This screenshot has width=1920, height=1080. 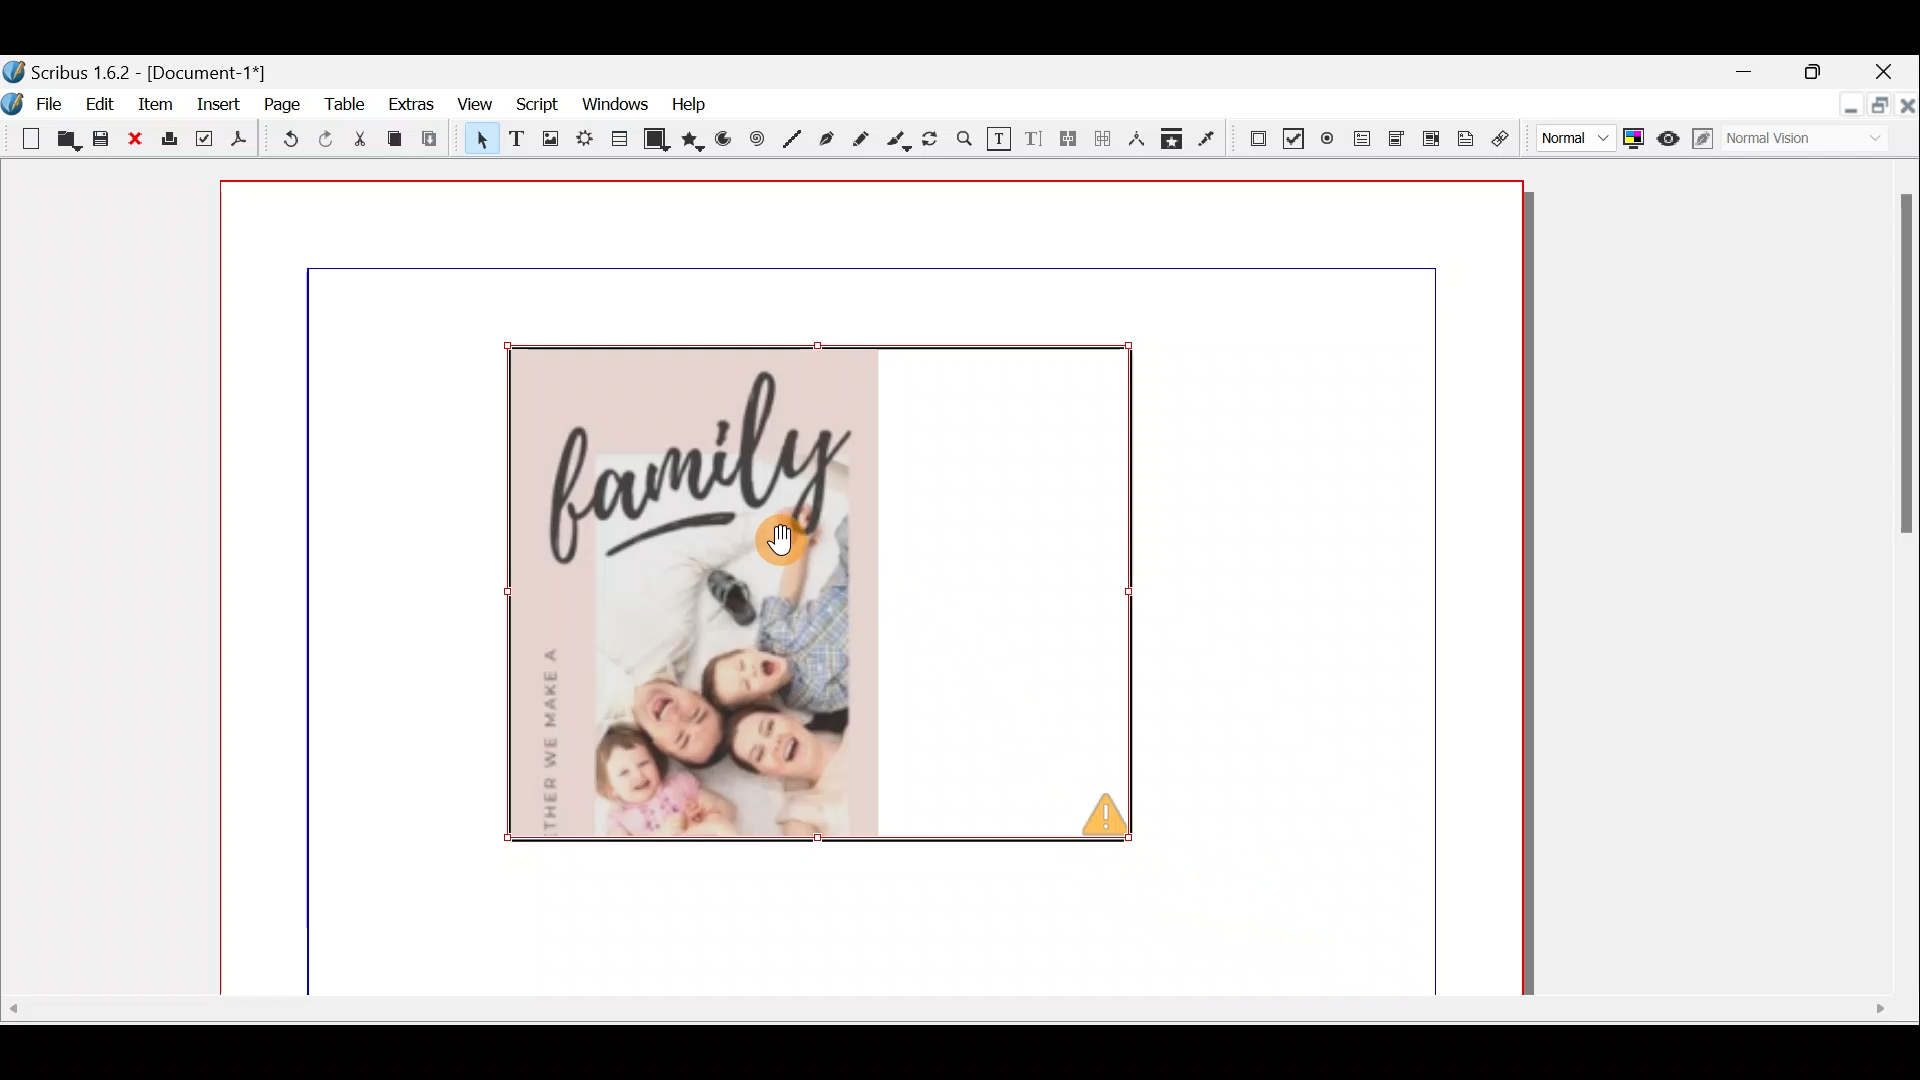 I want to click on Paste, so click(x=434, y=139).